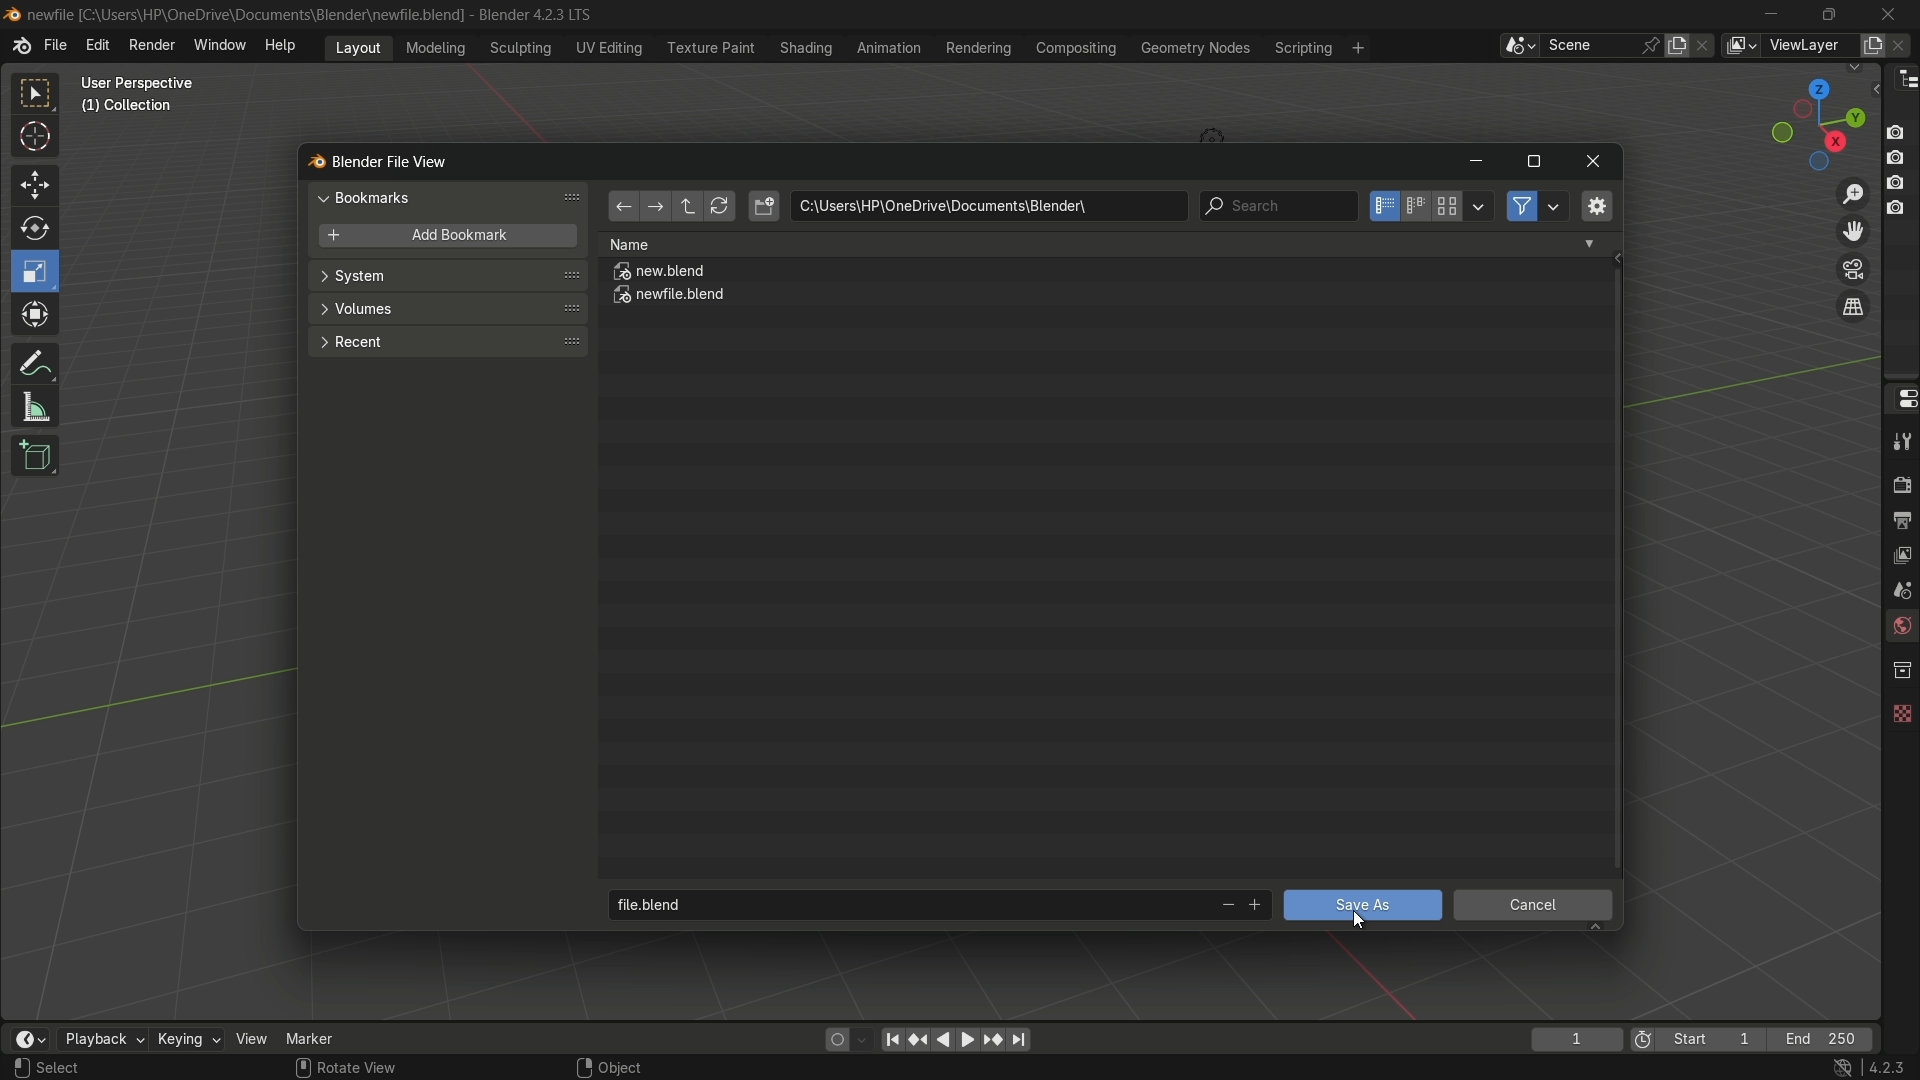 This screenshot has width=1920, height=1080. What do you see at coordinates (1902, 78) in the screenshot?
I see `outliner` at bounding box center [1902, 78].